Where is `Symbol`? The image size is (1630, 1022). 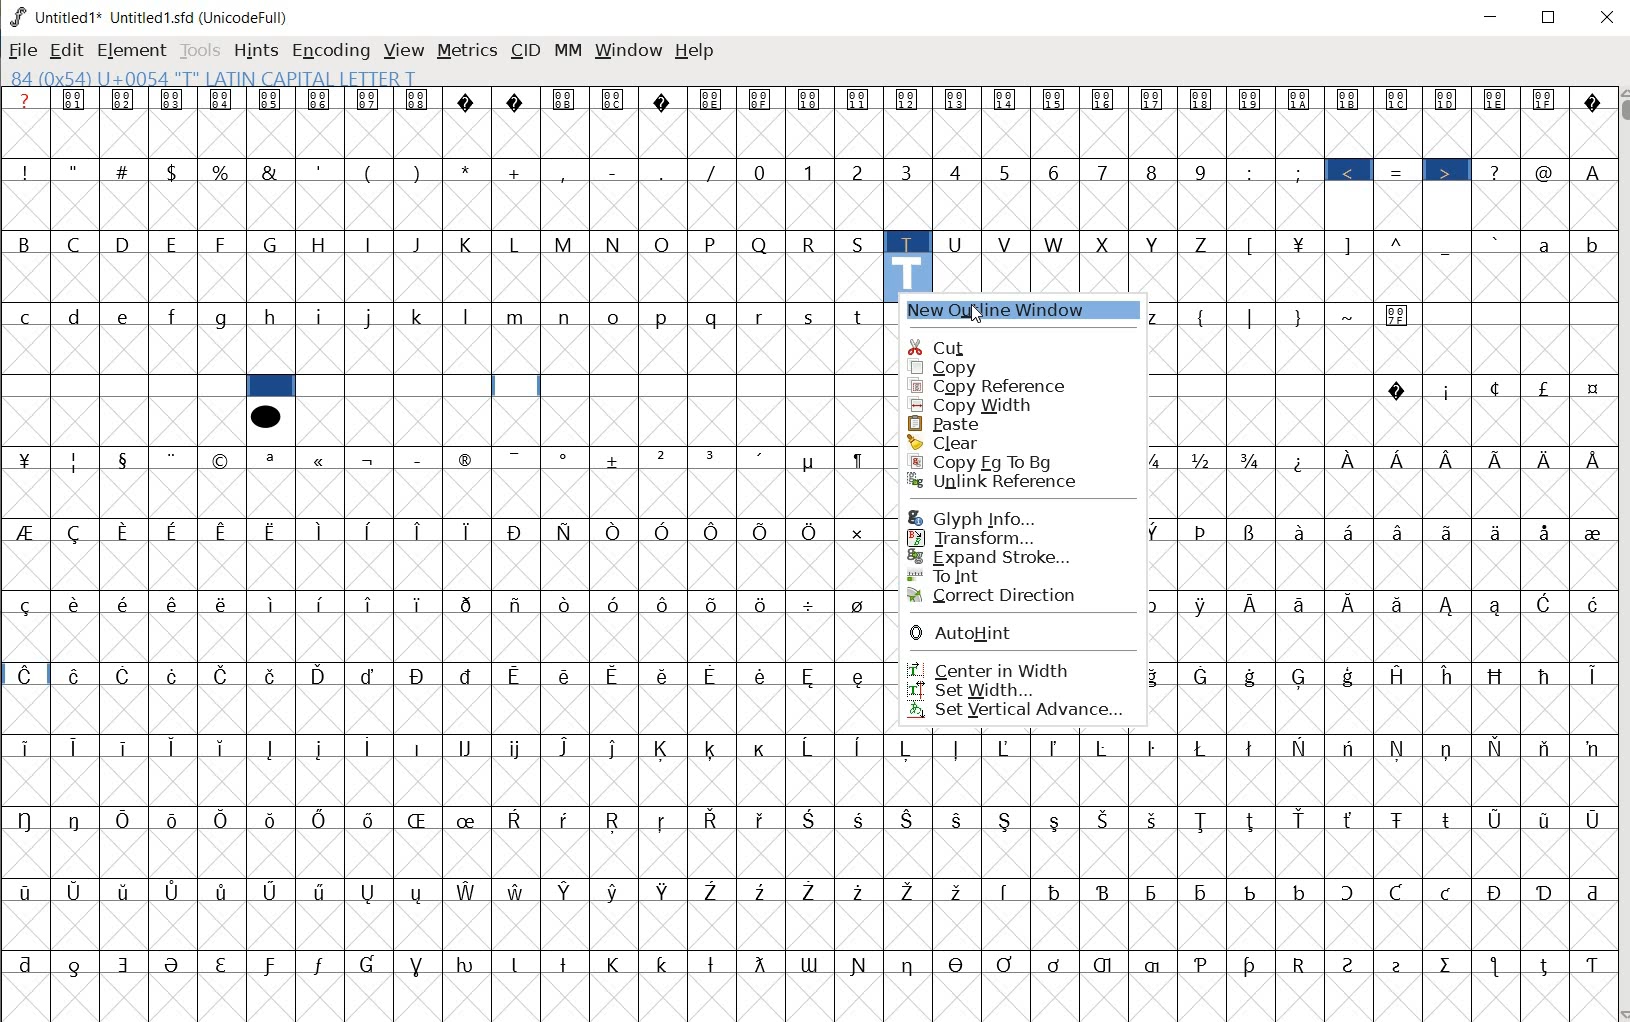
Symbol is located at coordinates (1448, 817).